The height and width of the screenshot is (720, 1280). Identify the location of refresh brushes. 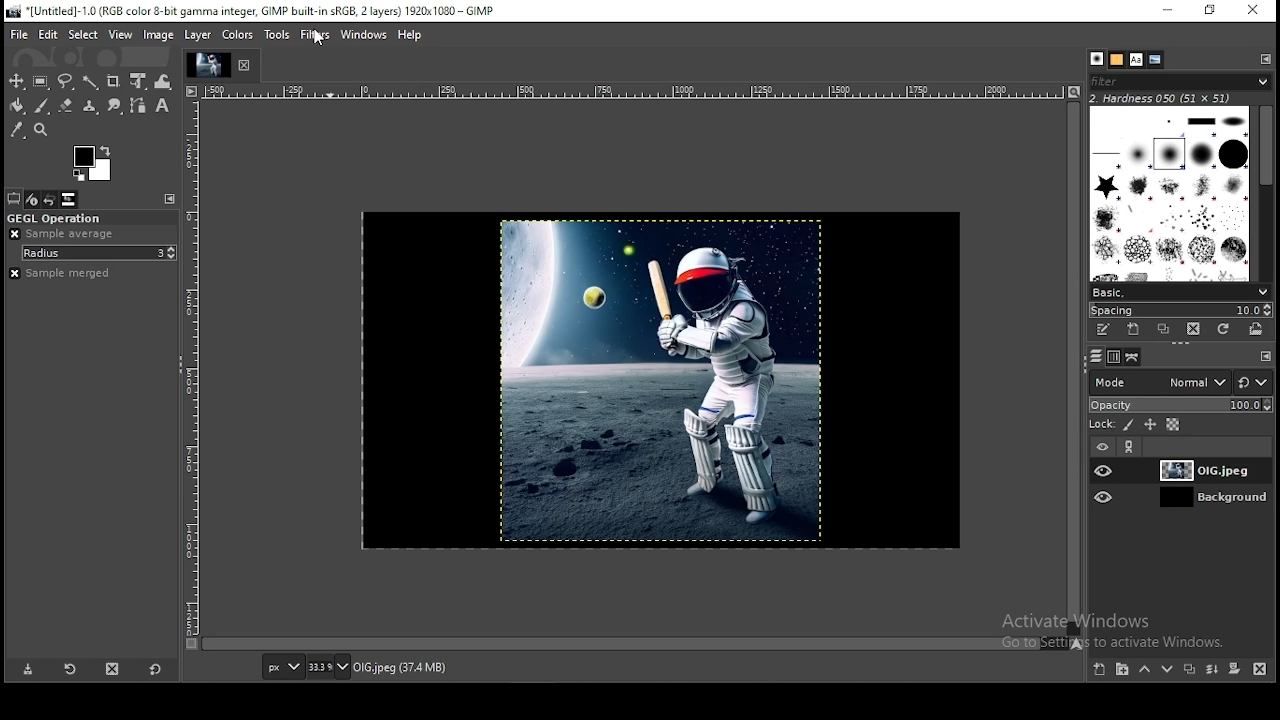
(1223, 328).